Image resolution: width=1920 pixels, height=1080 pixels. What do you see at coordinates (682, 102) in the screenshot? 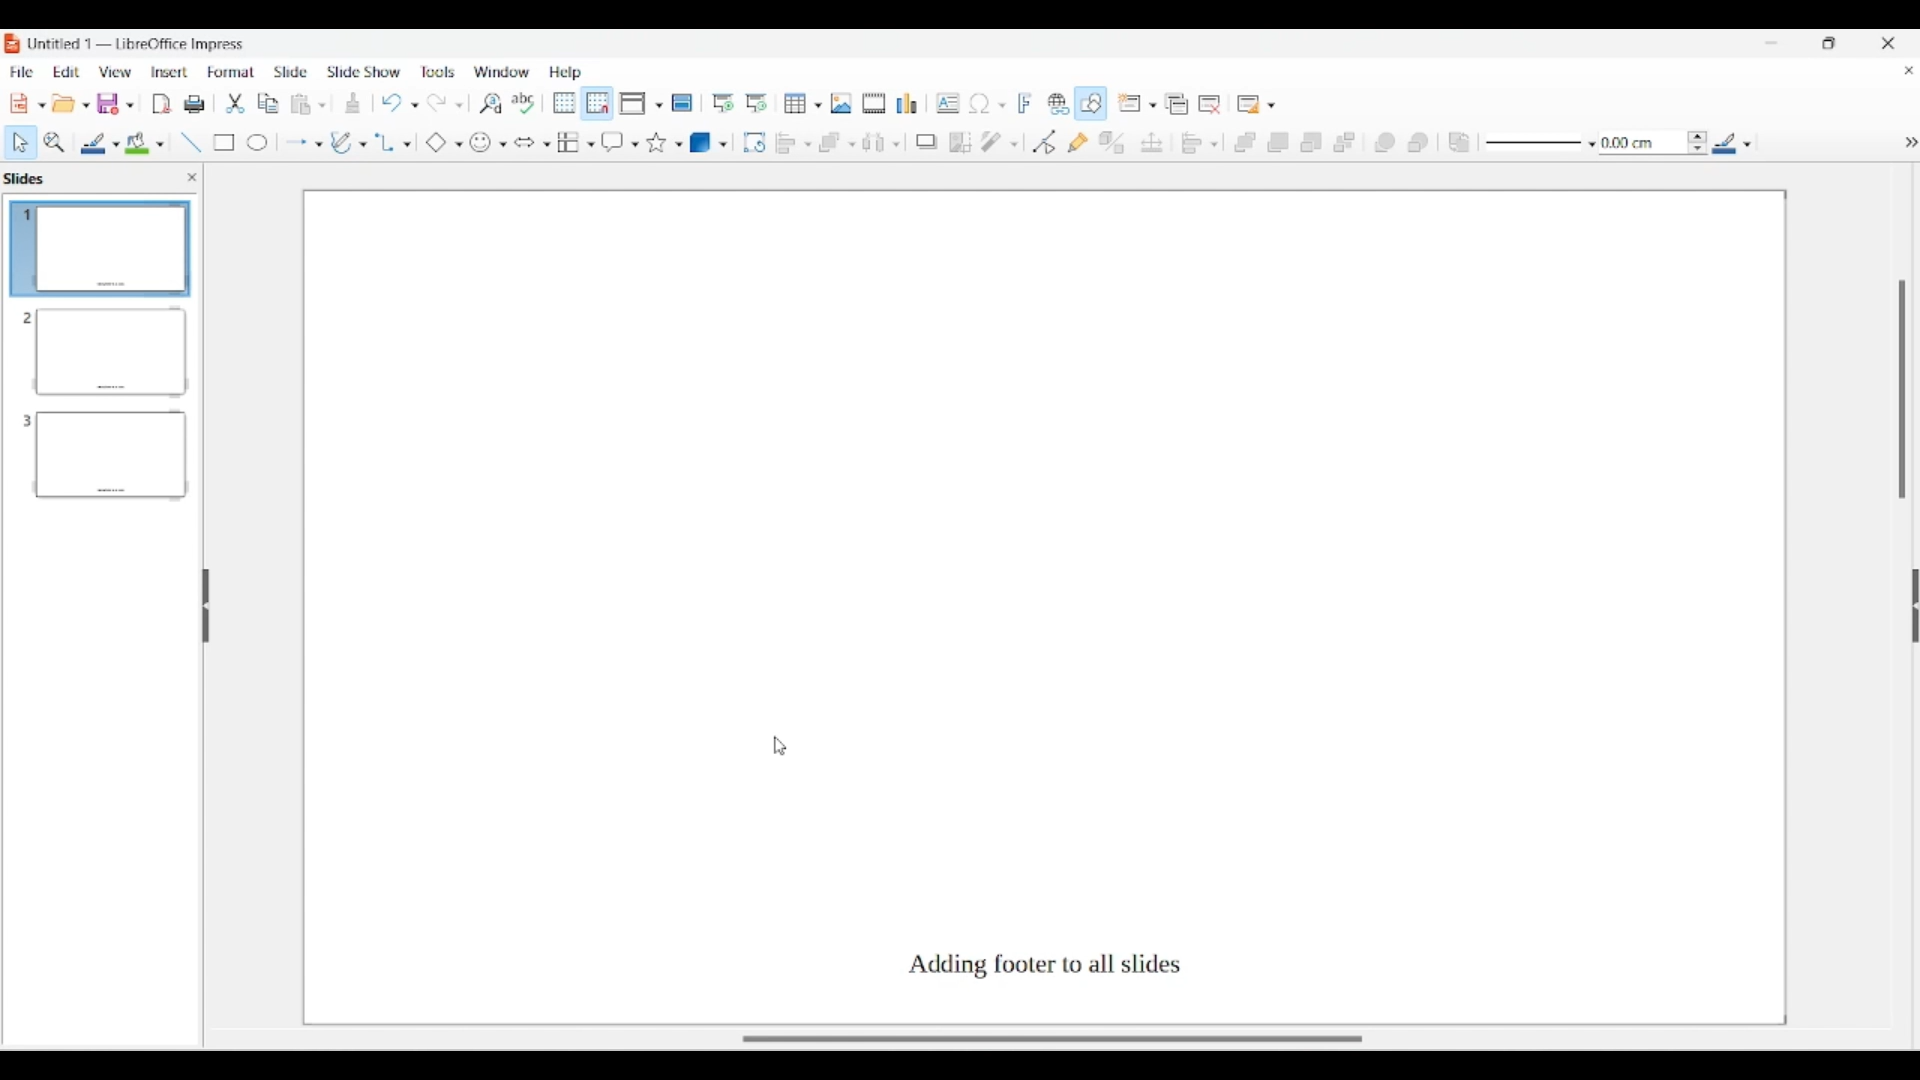
I see `Master slide` at bounding box center [682, 102].